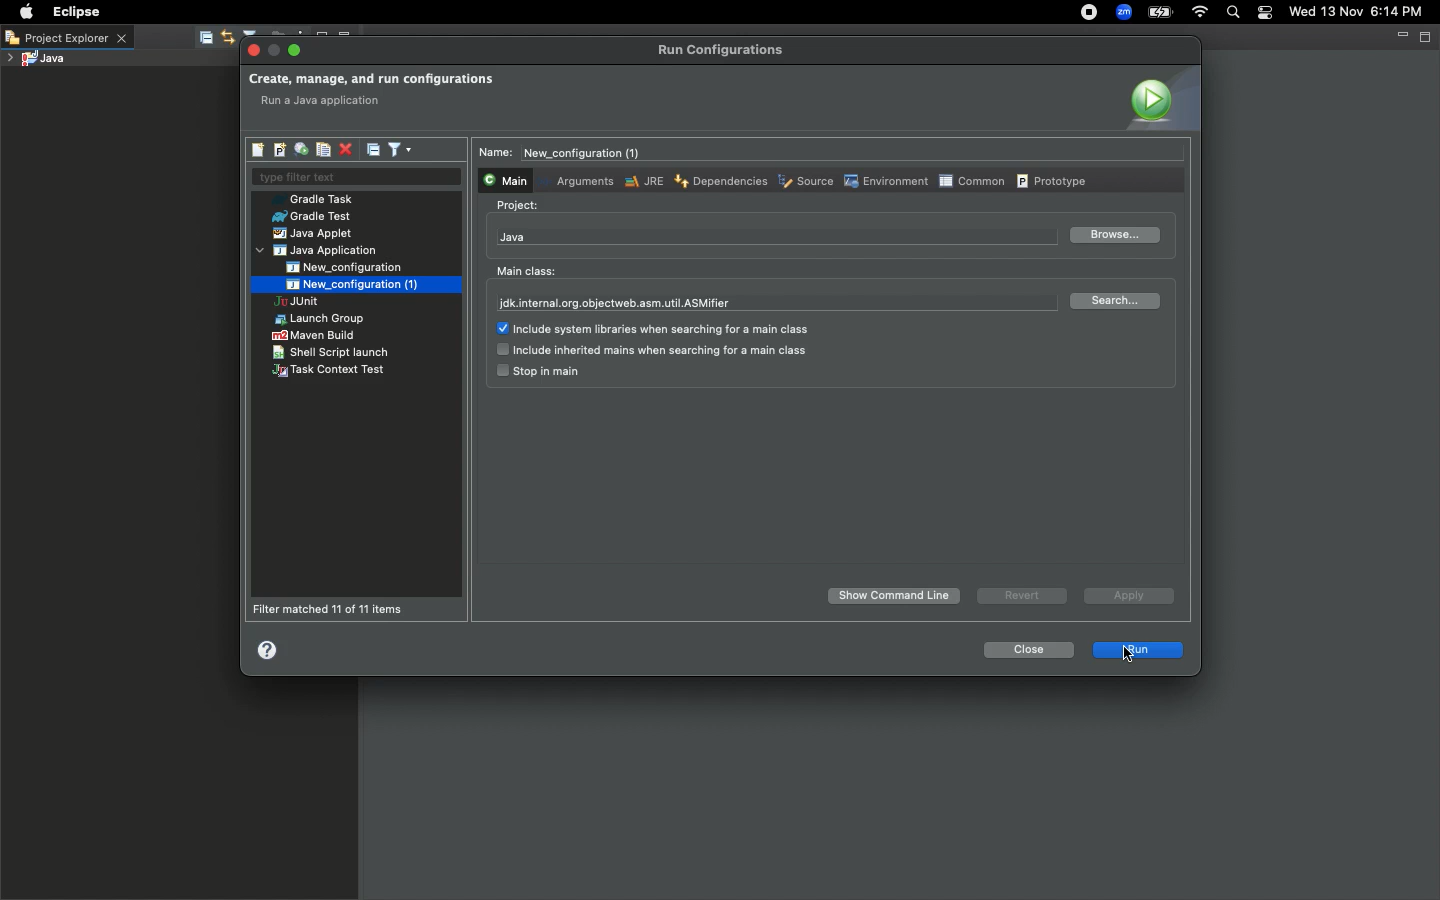  Describe the element at coordinates (581, 180) in the screenshot. I see `Arguments` at that location.